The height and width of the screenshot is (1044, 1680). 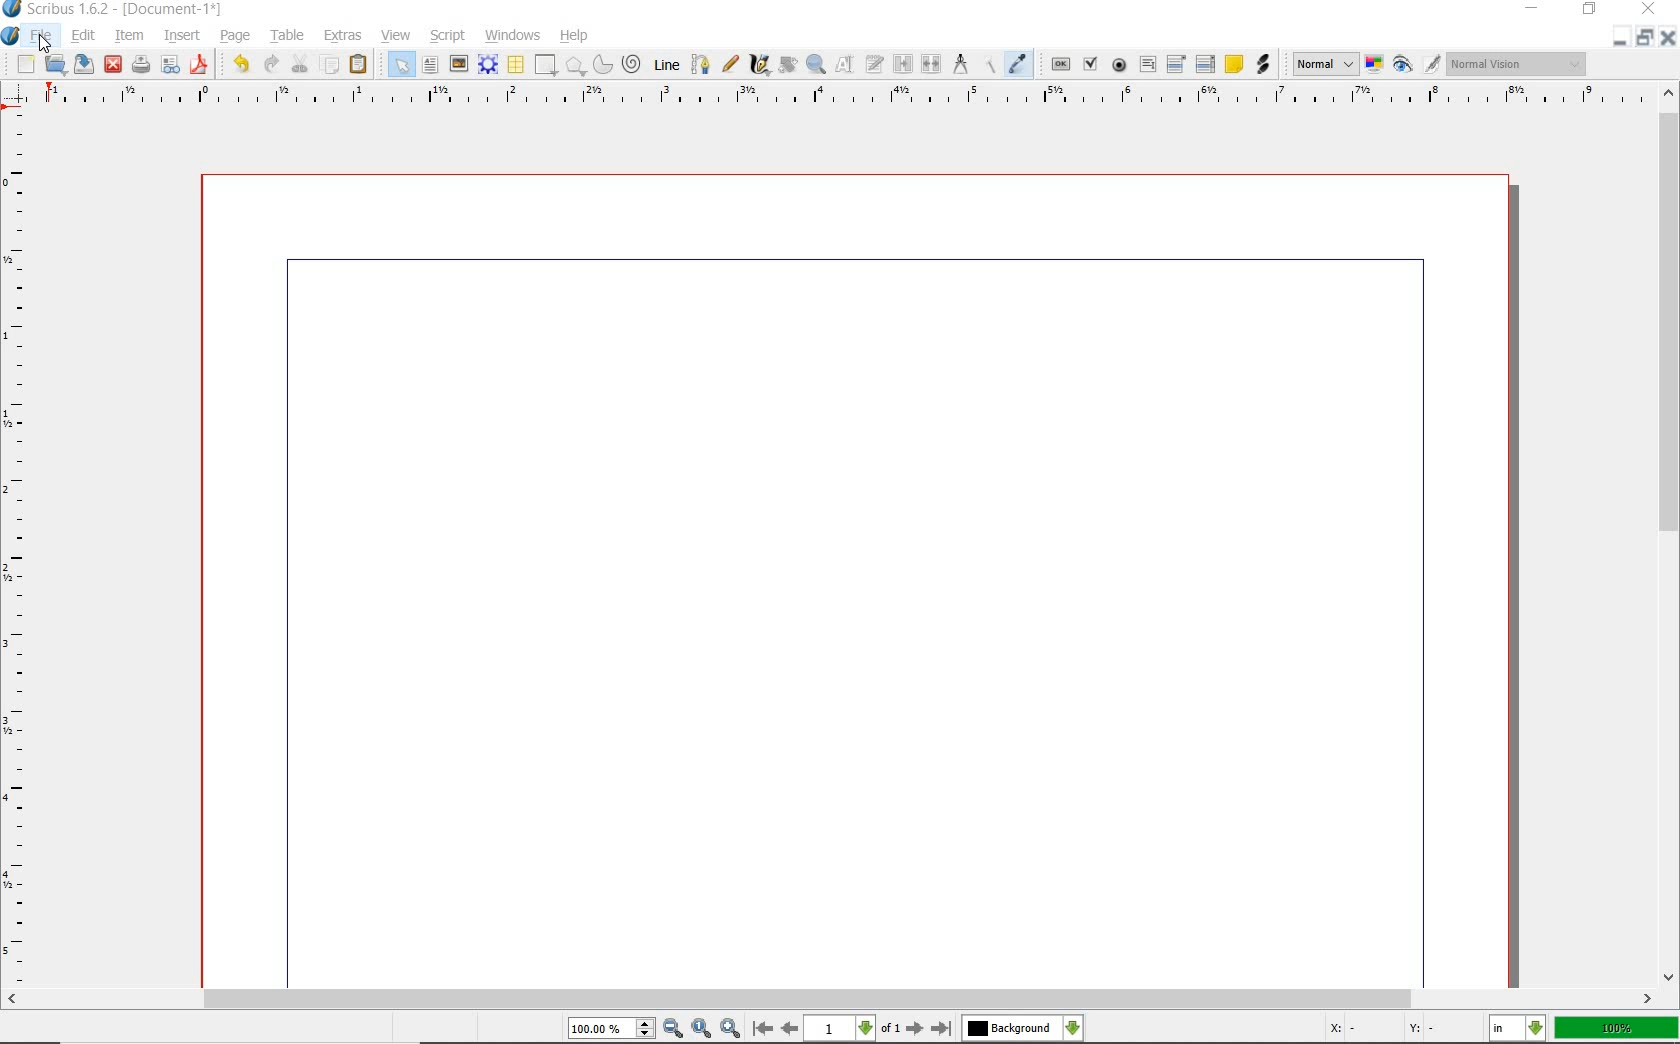 What do you see at coordinates (665, 65) in the screenshot?
I see `line` at bounding box center [665, 65].